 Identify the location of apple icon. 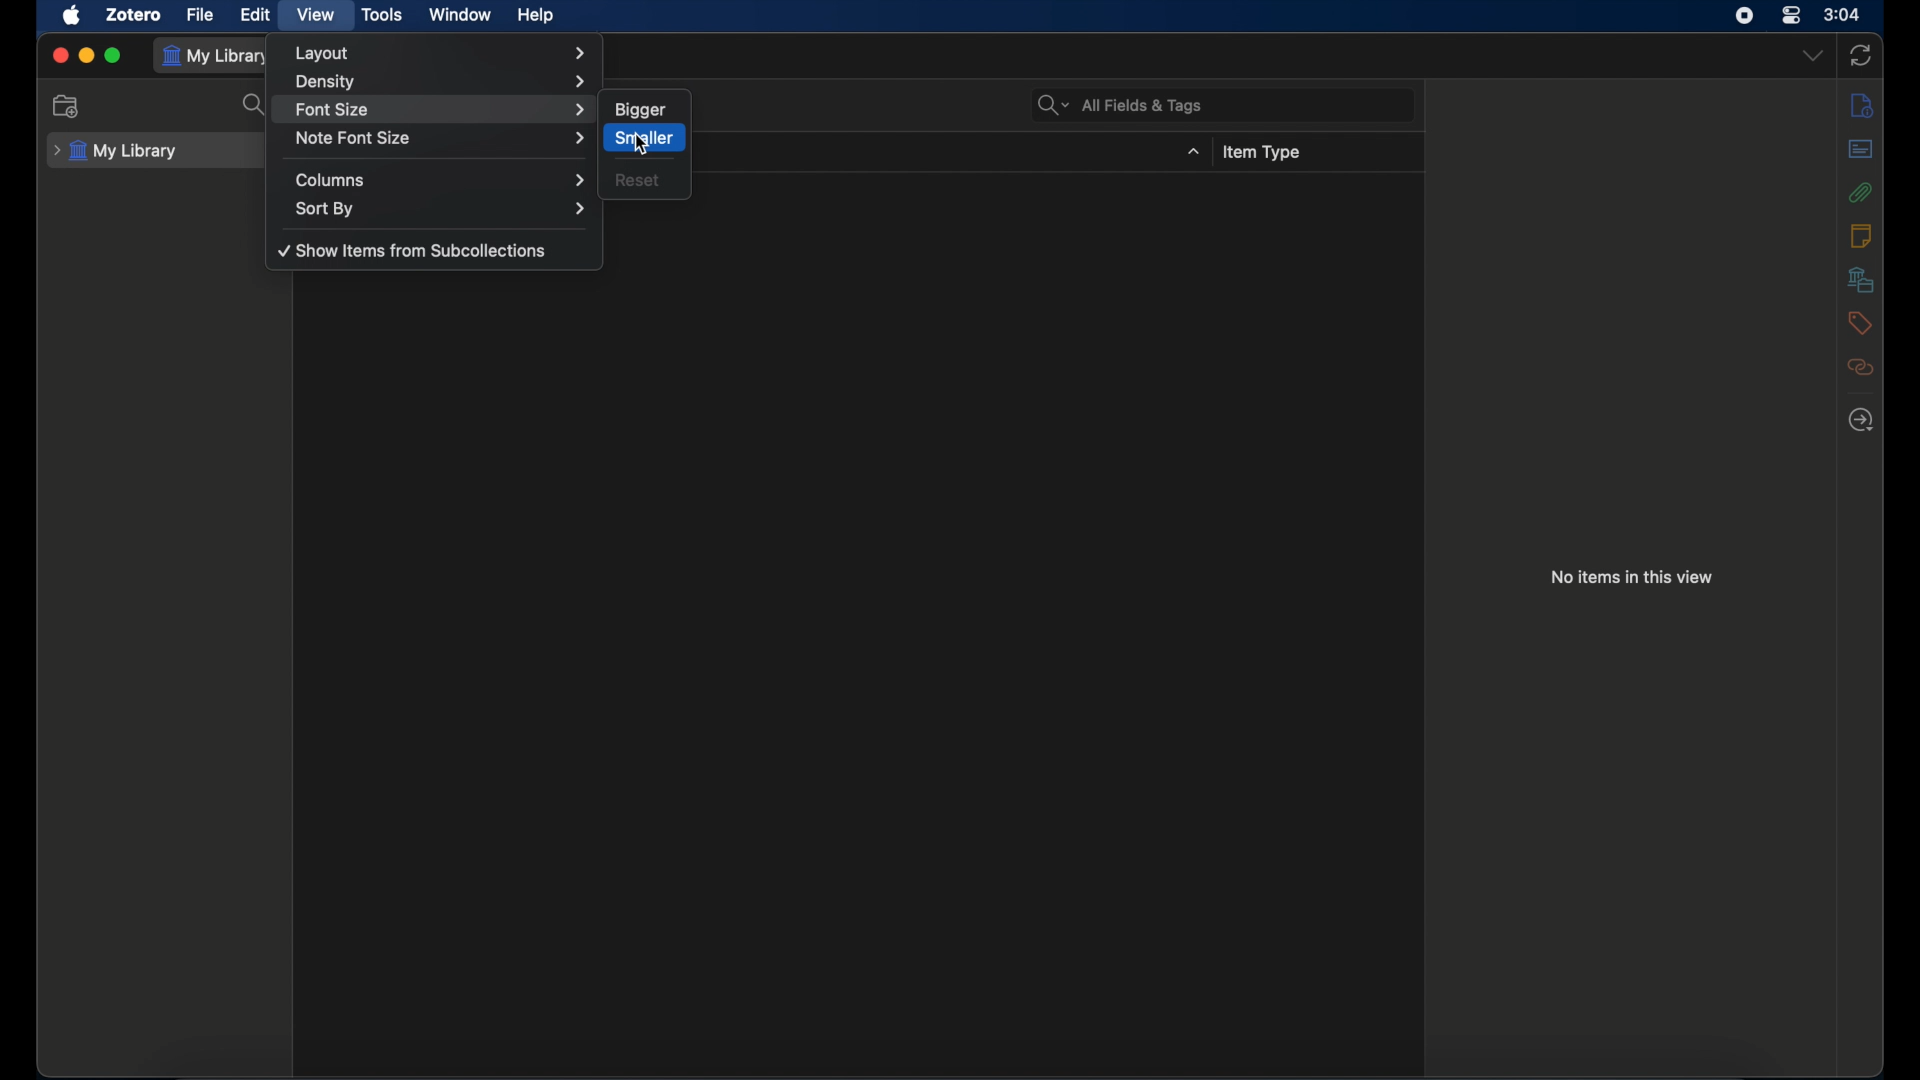
(73, 16).